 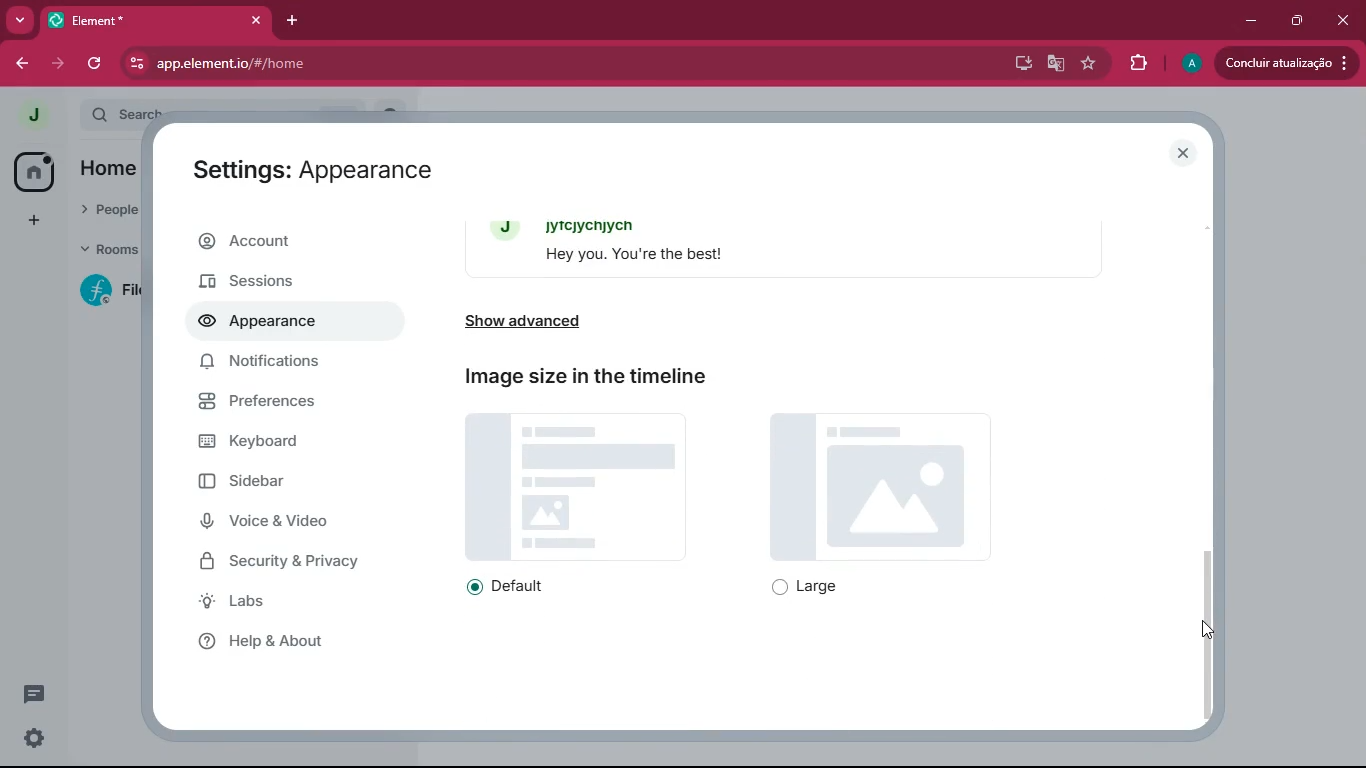 What do you see at coordinates (279, 641) in the screenshot?
I see `help & about` at bounding box center [279, 641].